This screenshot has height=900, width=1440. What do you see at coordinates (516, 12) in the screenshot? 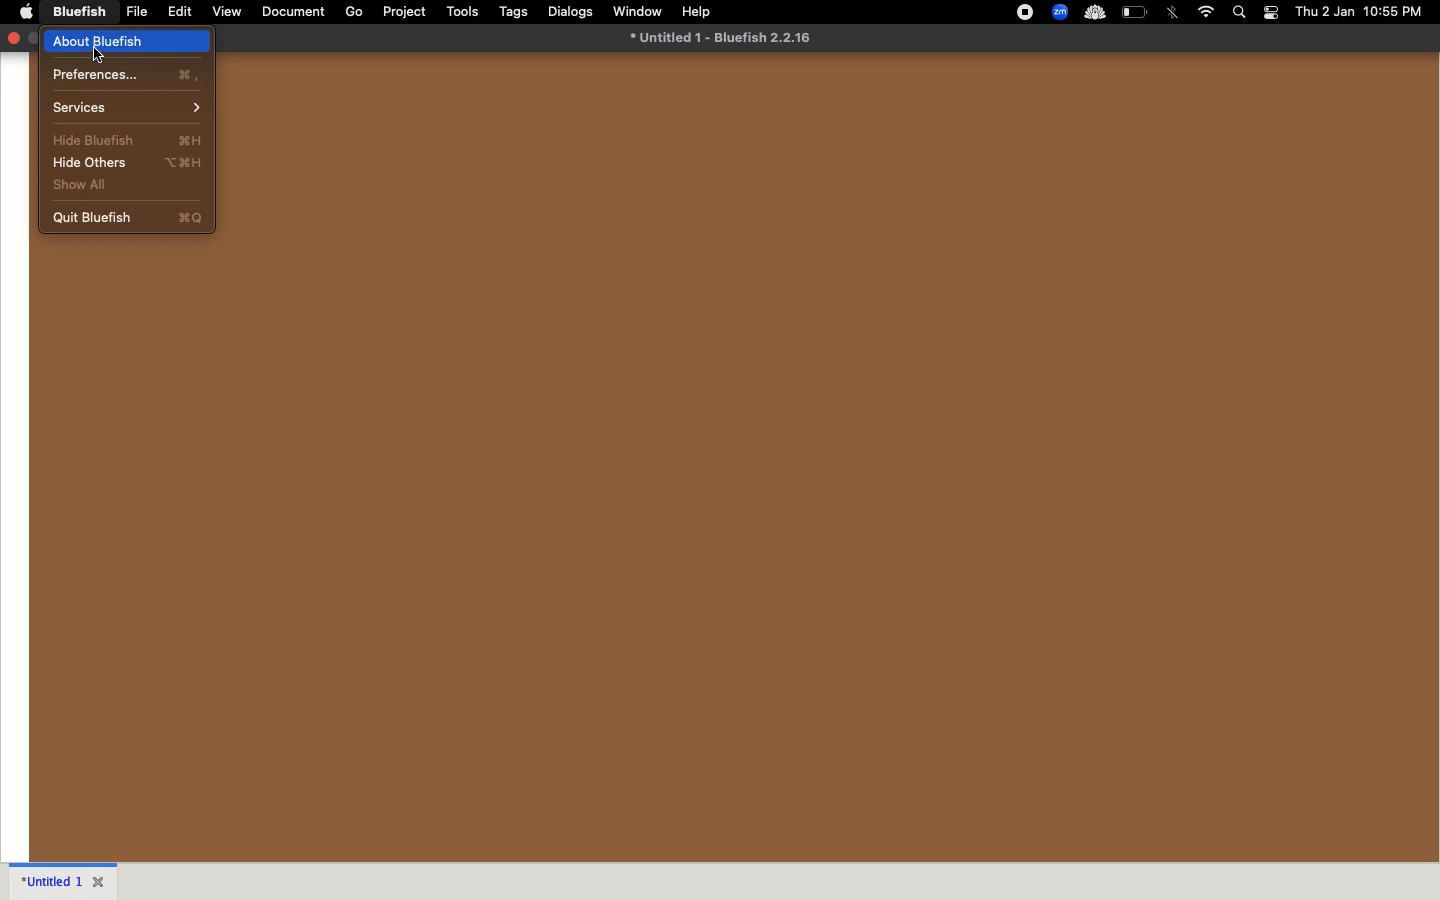
I see `tags` at bounding box center [516, 12].